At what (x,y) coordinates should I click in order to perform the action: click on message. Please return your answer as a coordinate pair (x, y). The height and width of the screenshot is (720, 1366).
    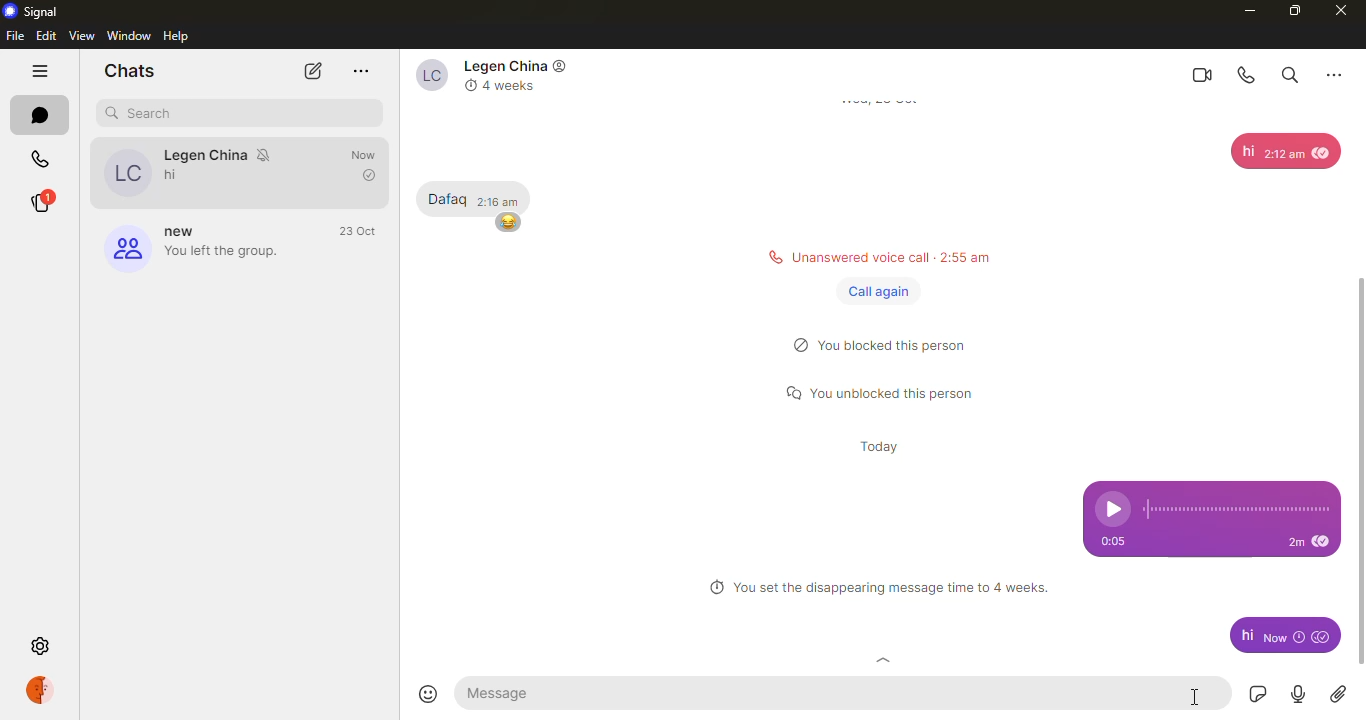
    Looking at the image, I should click on (506, 693).